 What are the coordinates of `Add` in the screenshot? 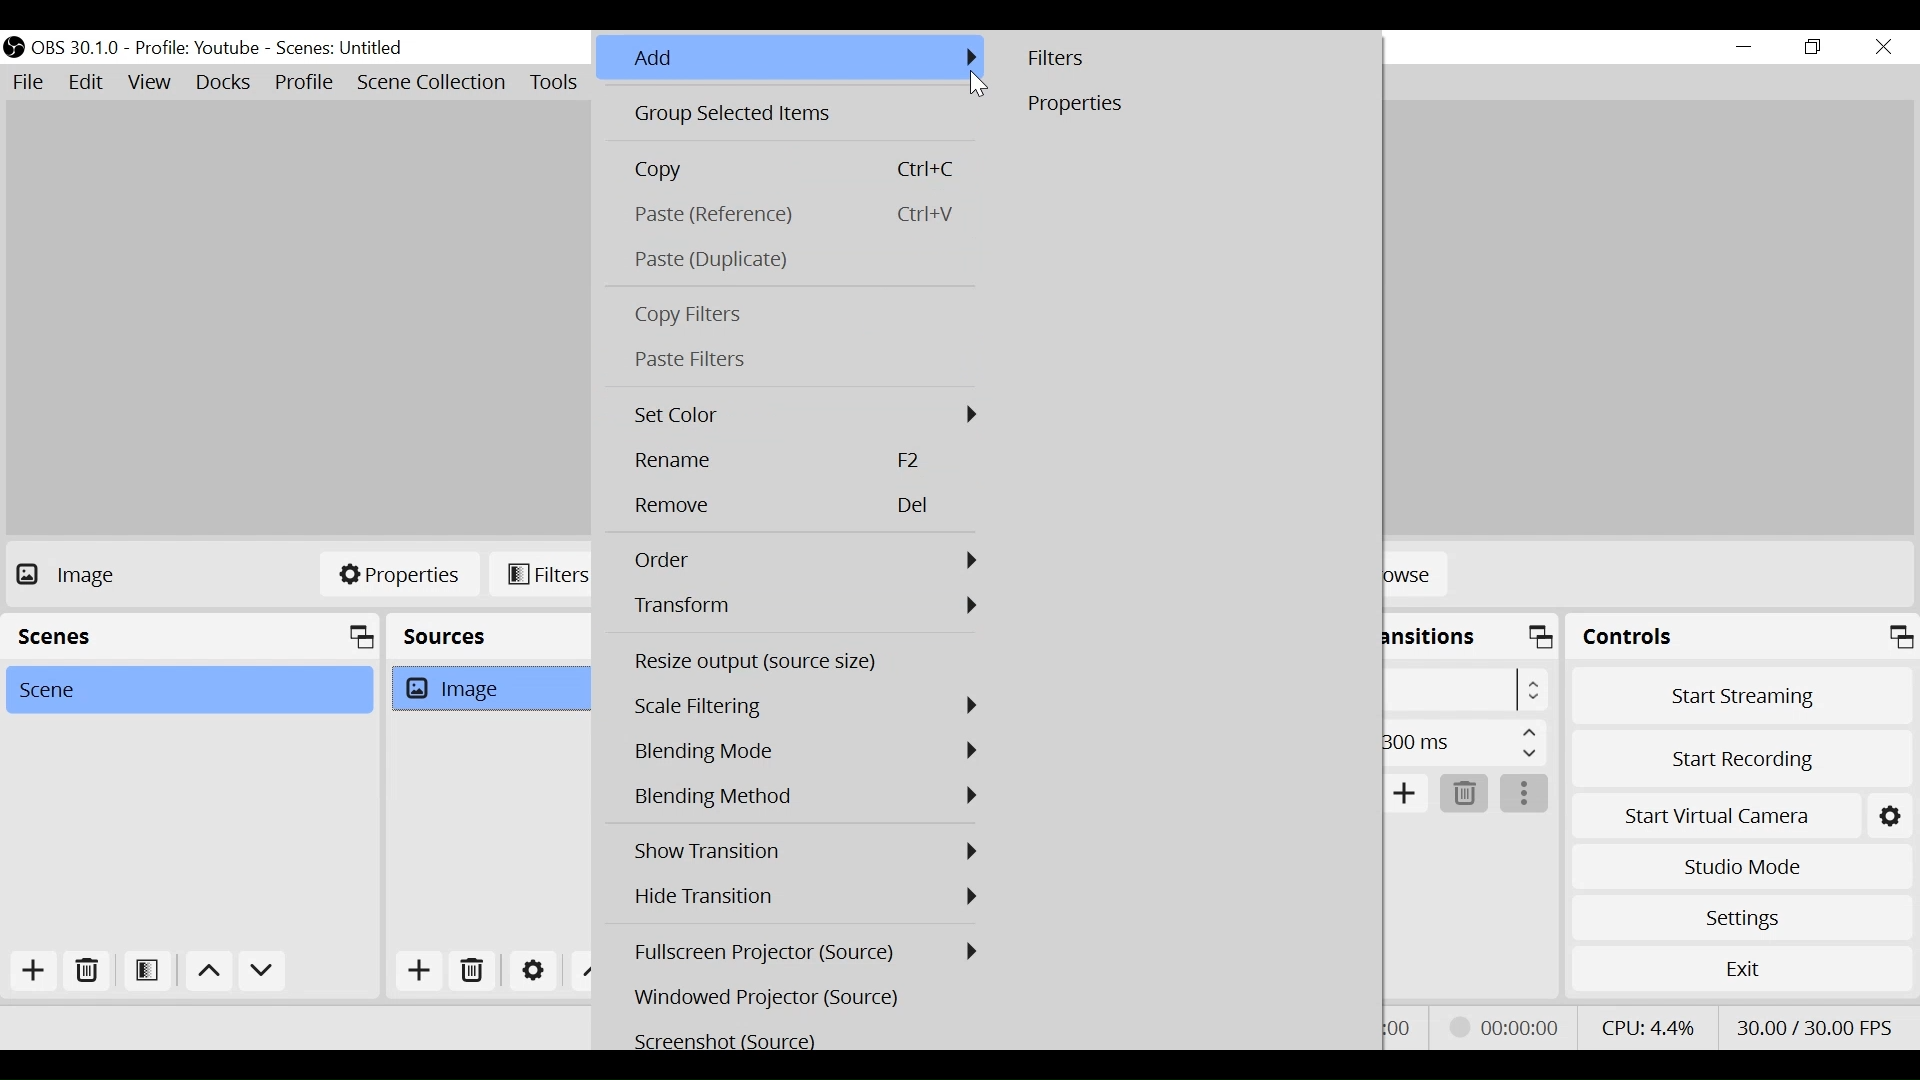 It's located at (790, 54).